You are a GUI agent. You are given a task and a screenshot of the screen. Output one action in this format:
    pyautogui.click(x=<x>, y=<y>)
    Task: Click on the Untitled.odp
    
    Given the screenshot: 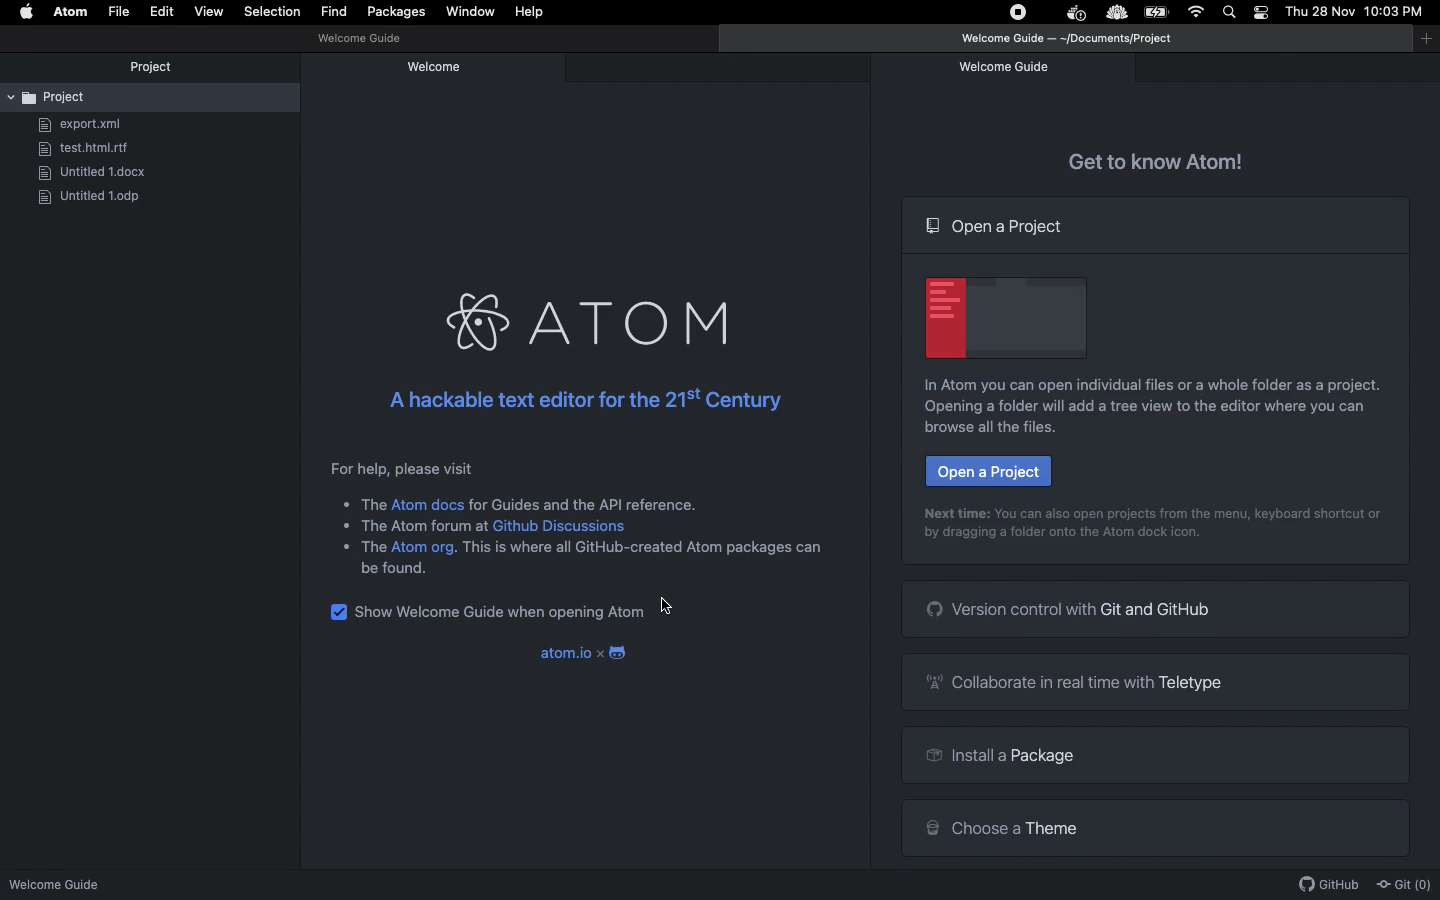 What is the action you would take?
    pyautogui.click(x=94, y=197)
    